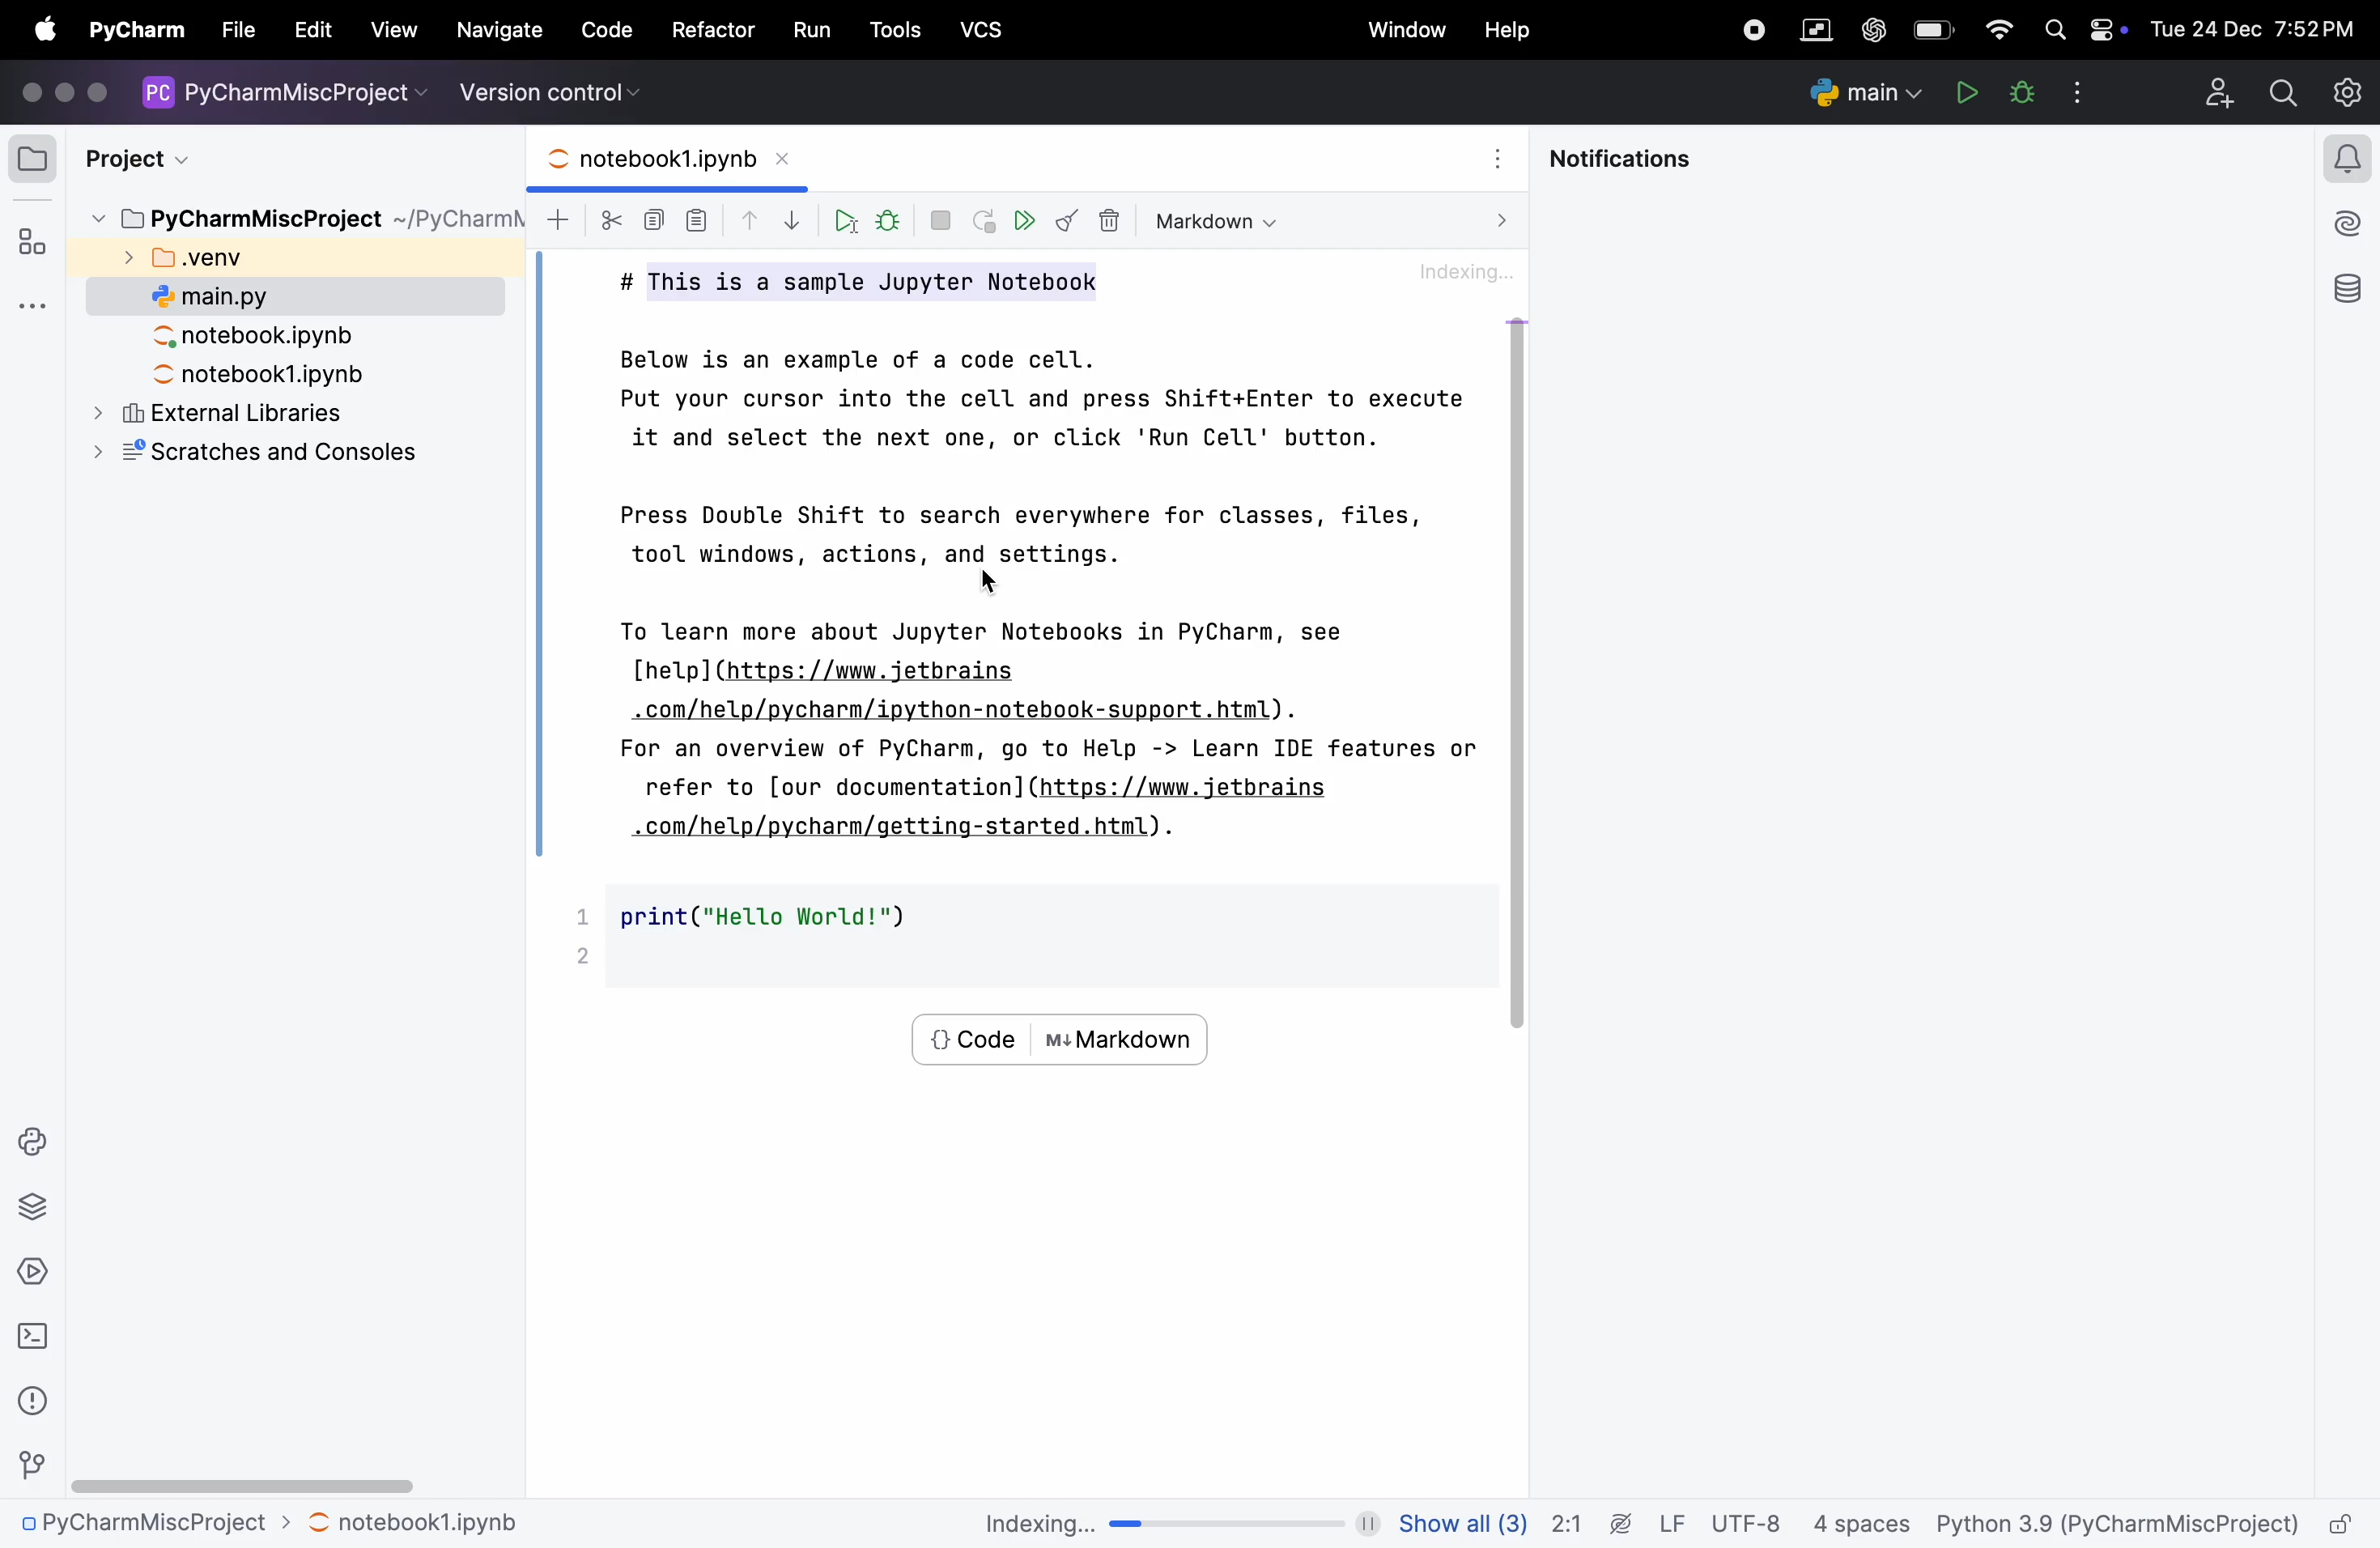 The image size is (2380, 1548). I want to click on   print("Hello World!")), so click(1036, 940).